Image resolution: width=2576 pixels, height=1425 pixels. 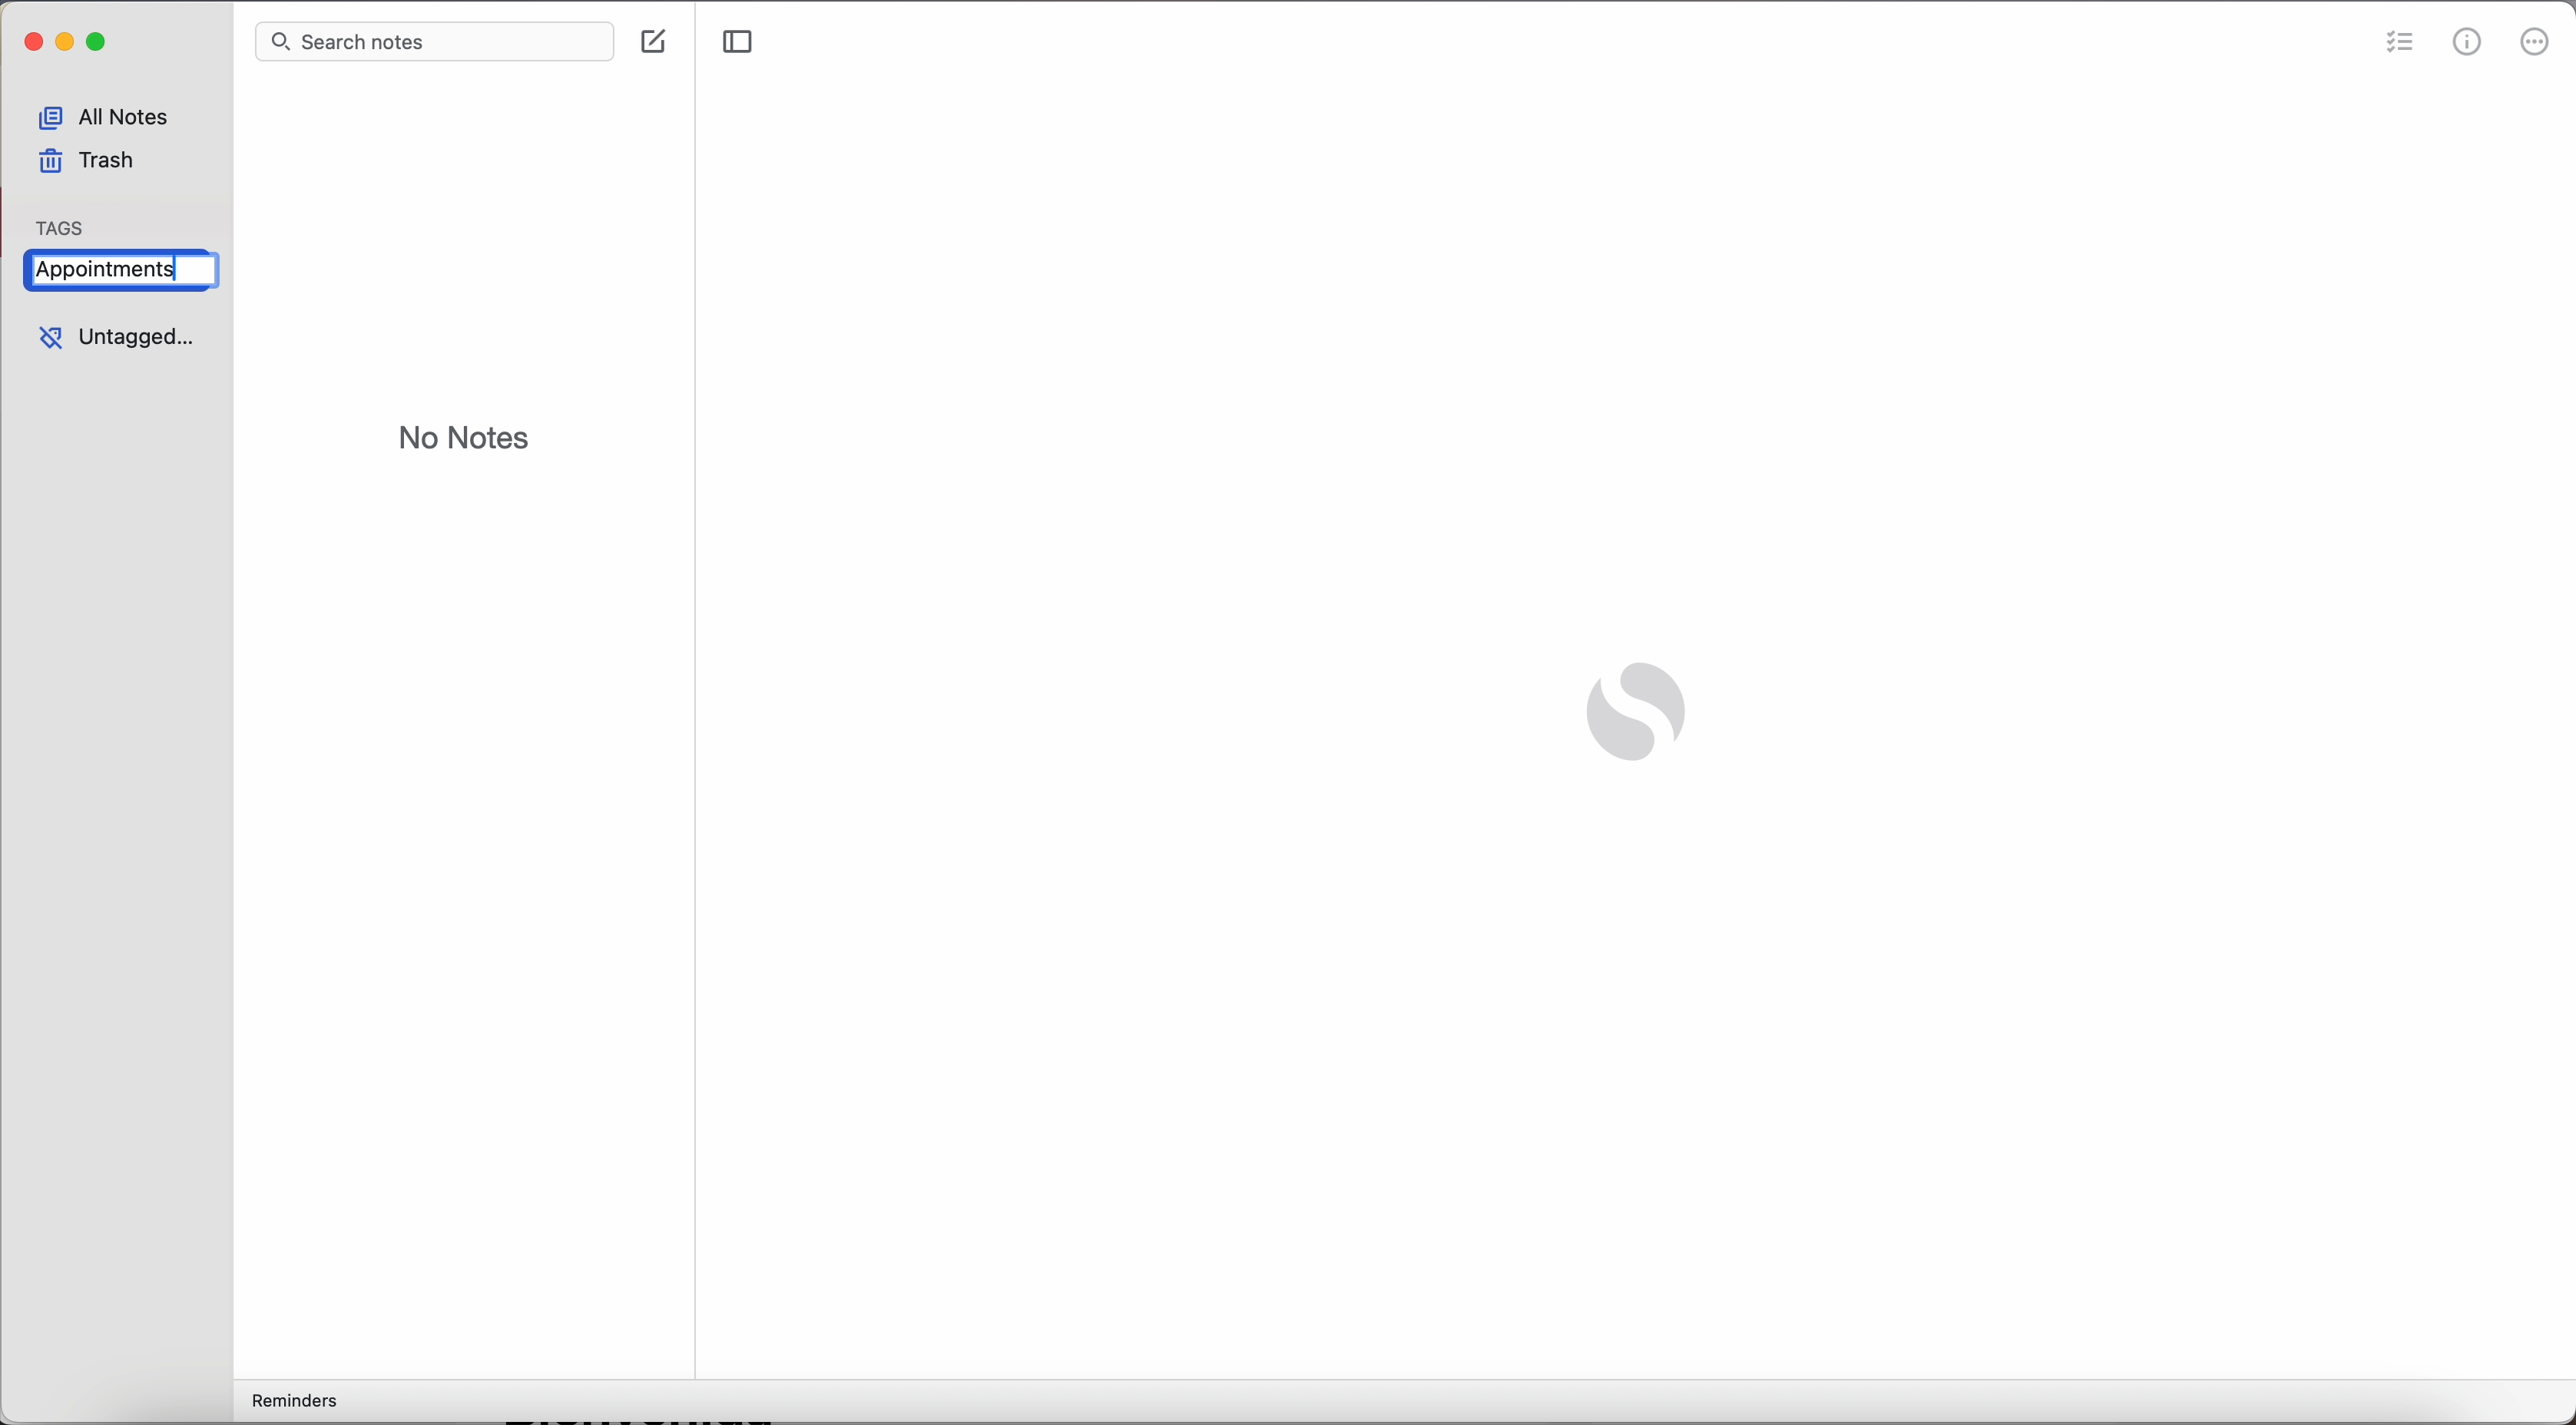 What do you see at coordinates (30, 45) in the screenshot?
I see `close simplenote` at bounding box center [30, 45].